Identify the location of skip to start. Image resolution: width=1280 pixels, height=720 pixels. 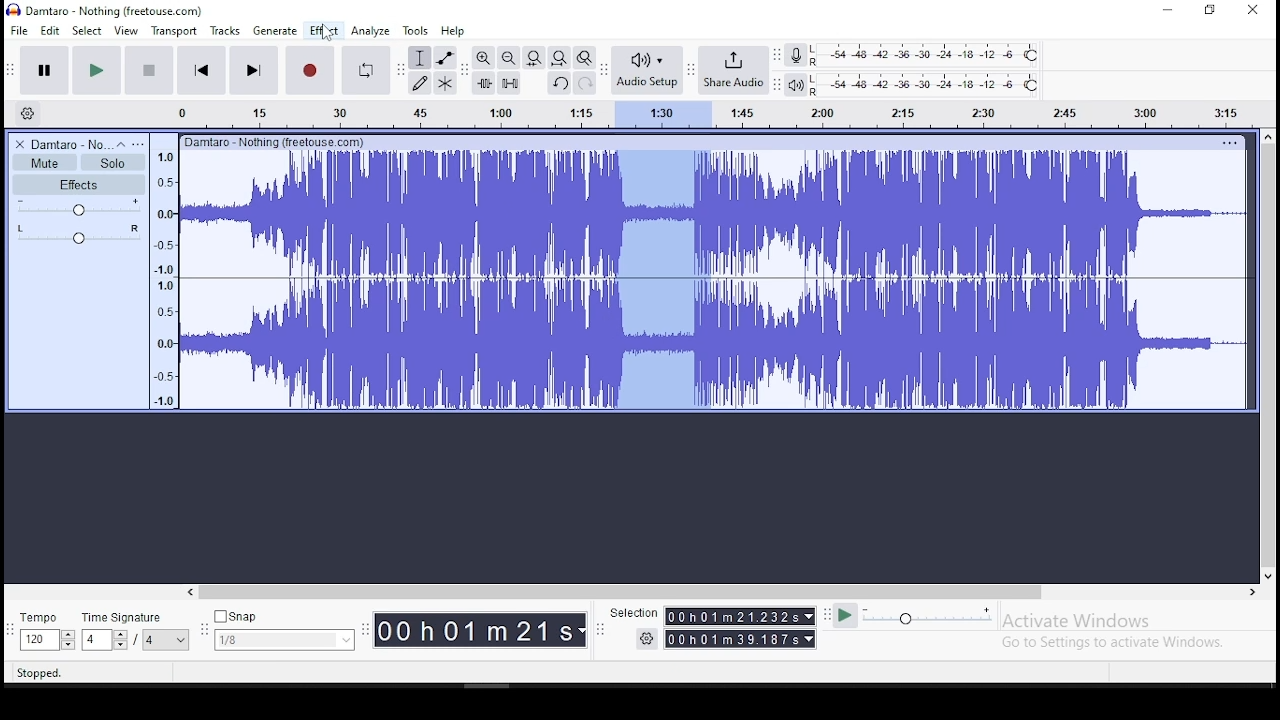
(202, 69).